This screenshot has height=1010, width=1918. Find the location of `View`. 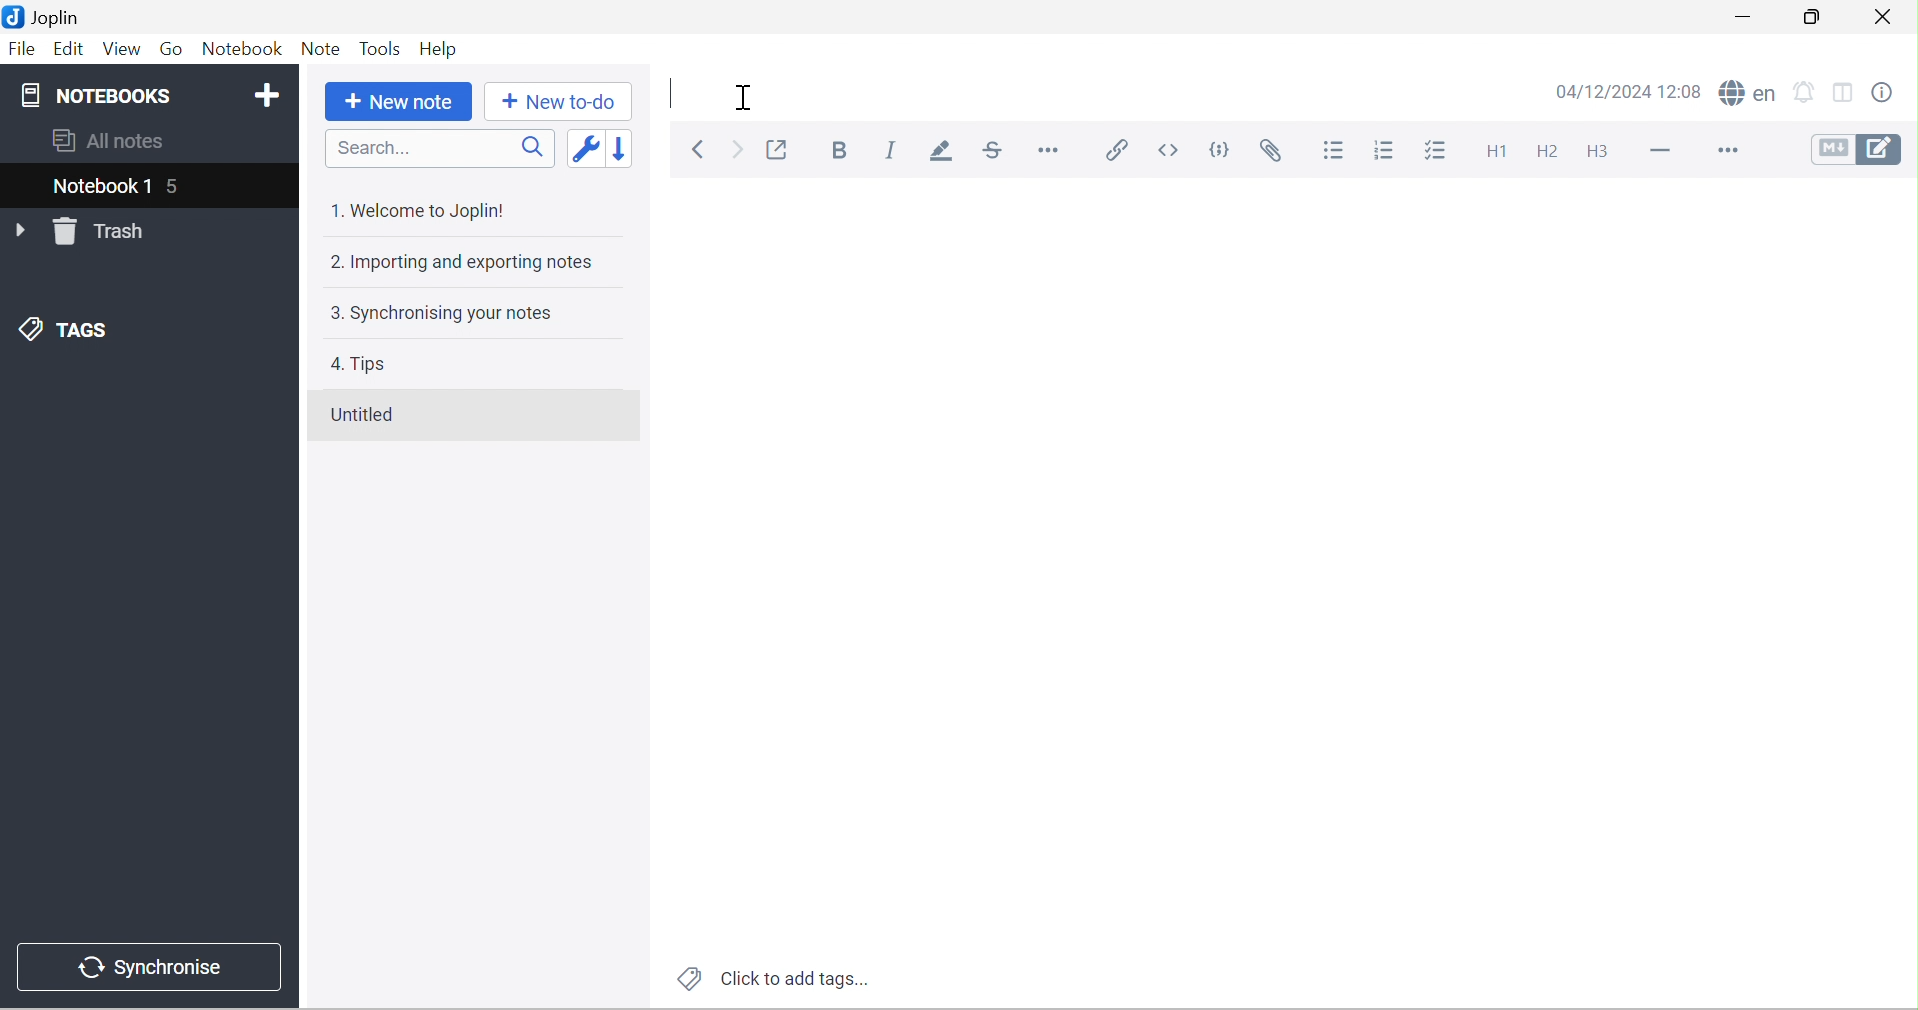

View is located at coordinates (123, 49).